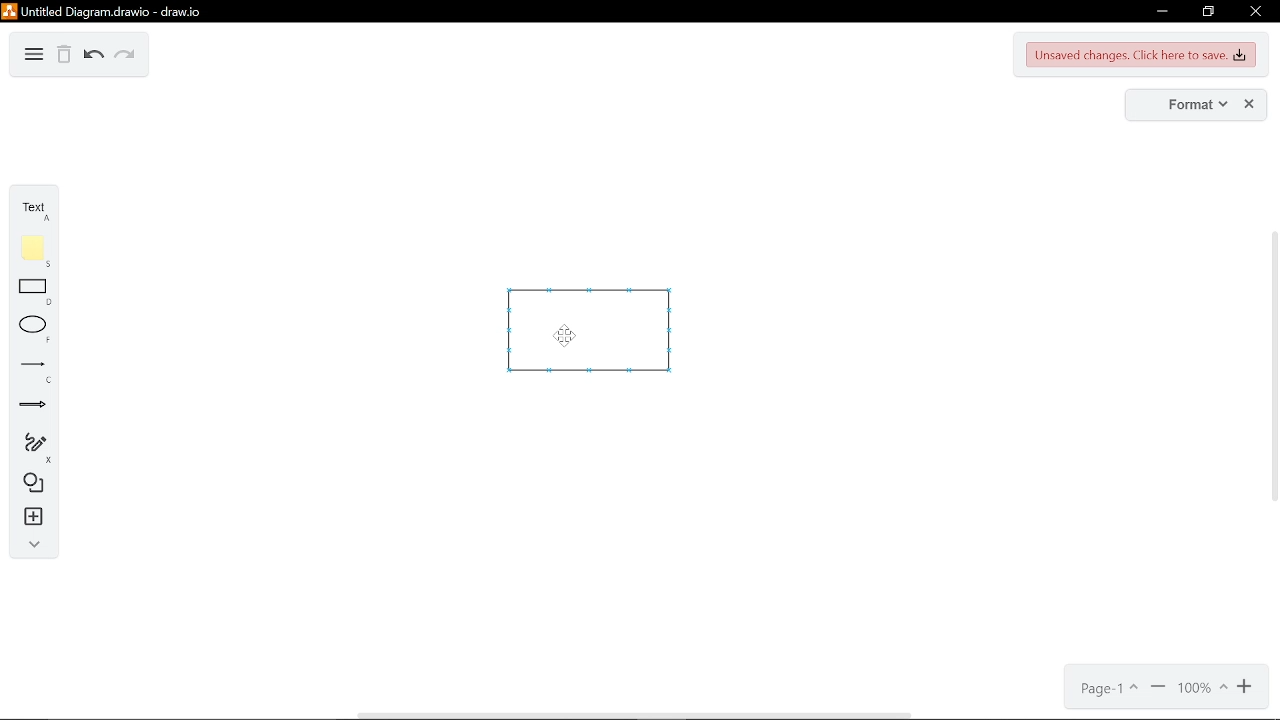 The height and width of the screenshot is (720, 1280). Describe the element at coordinates (1158, 688) in the screenshot. I see `zoom out` at that location.